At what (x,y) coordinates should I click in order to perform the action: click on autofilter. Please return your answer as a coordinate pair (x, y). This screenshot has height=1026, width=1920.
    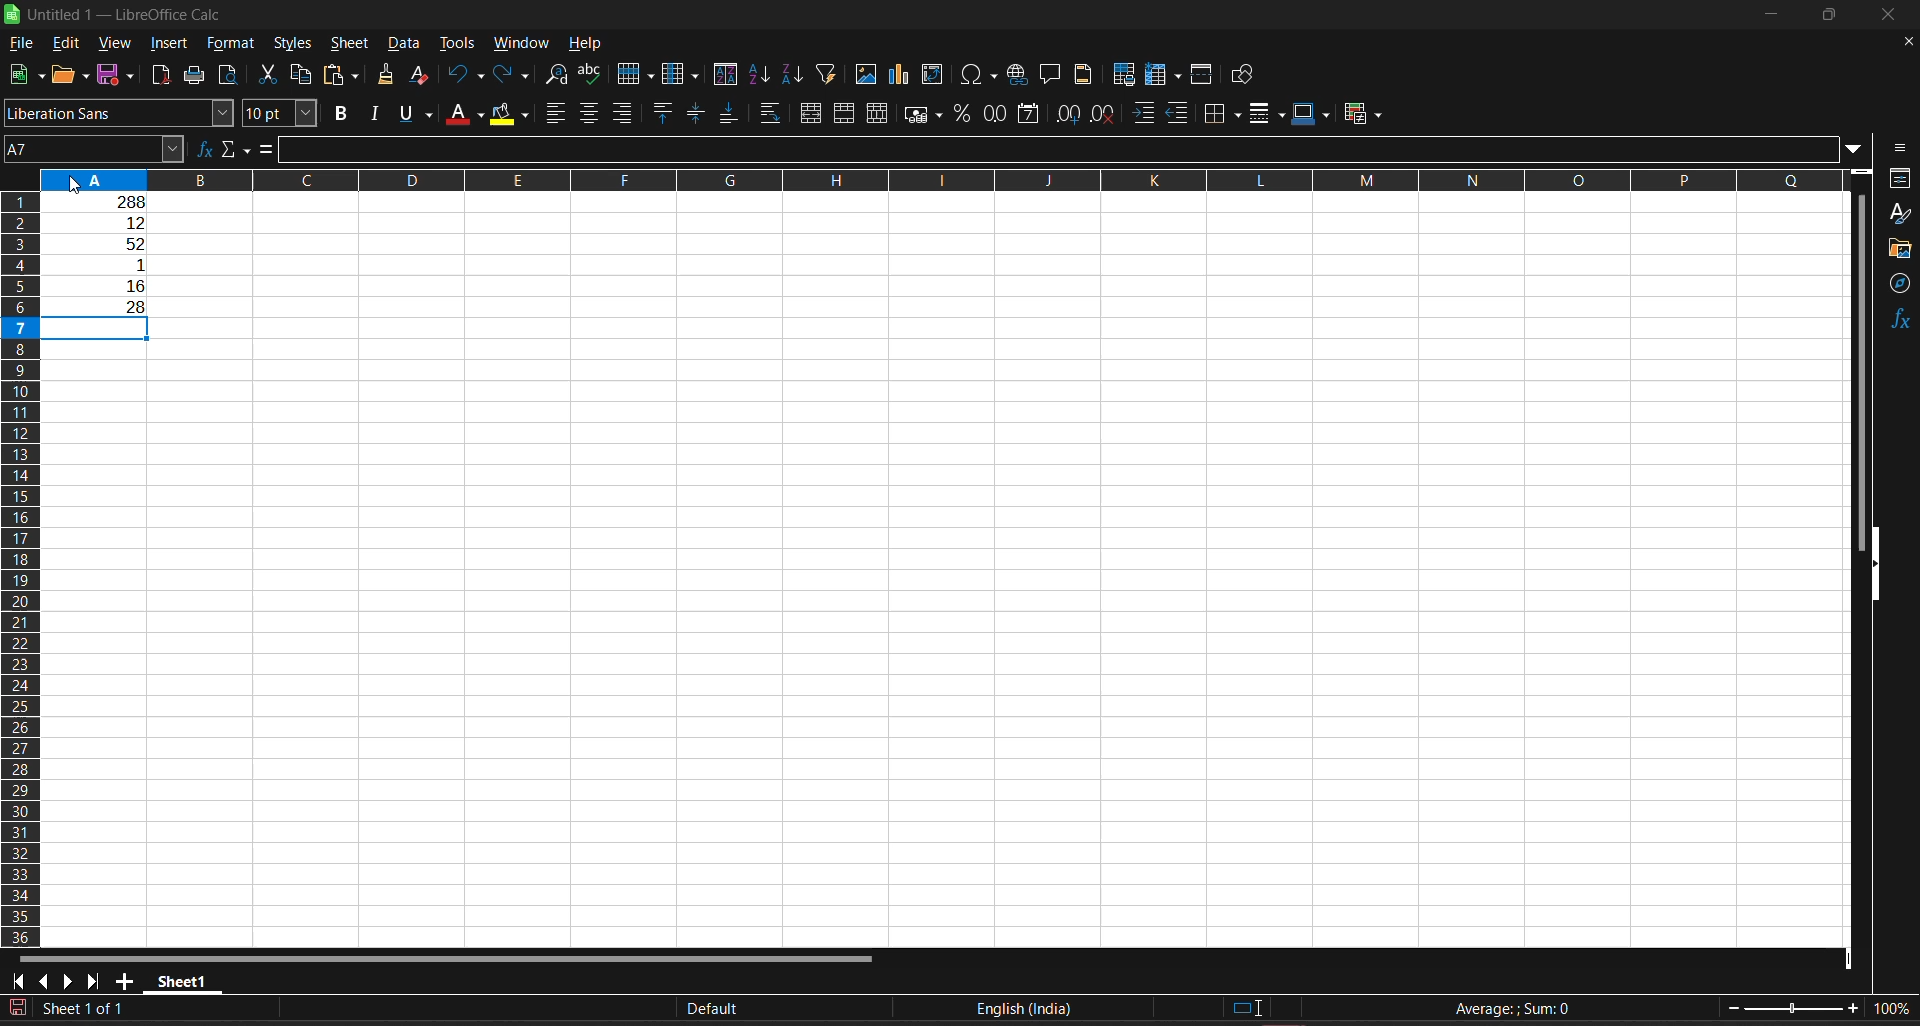
    Looking at the image, I should click on (825, 74).